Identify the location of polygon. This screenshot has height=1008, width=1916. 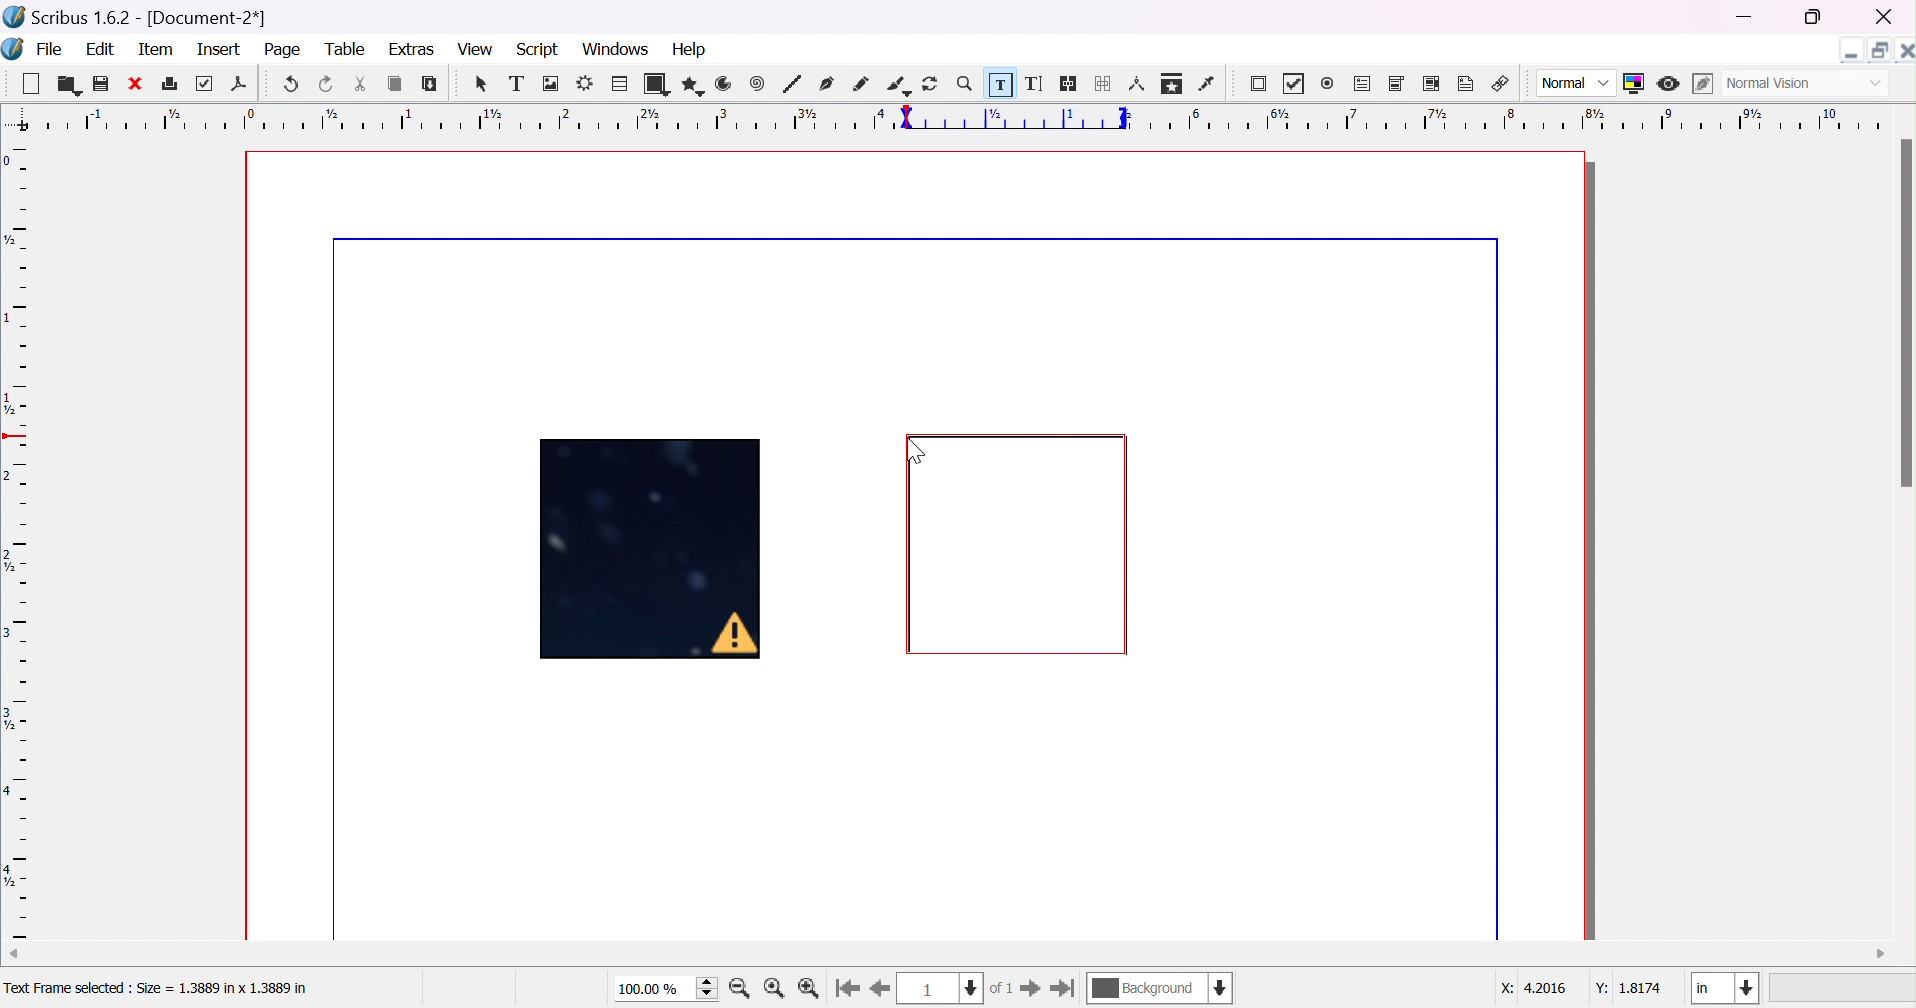
(691, 84).